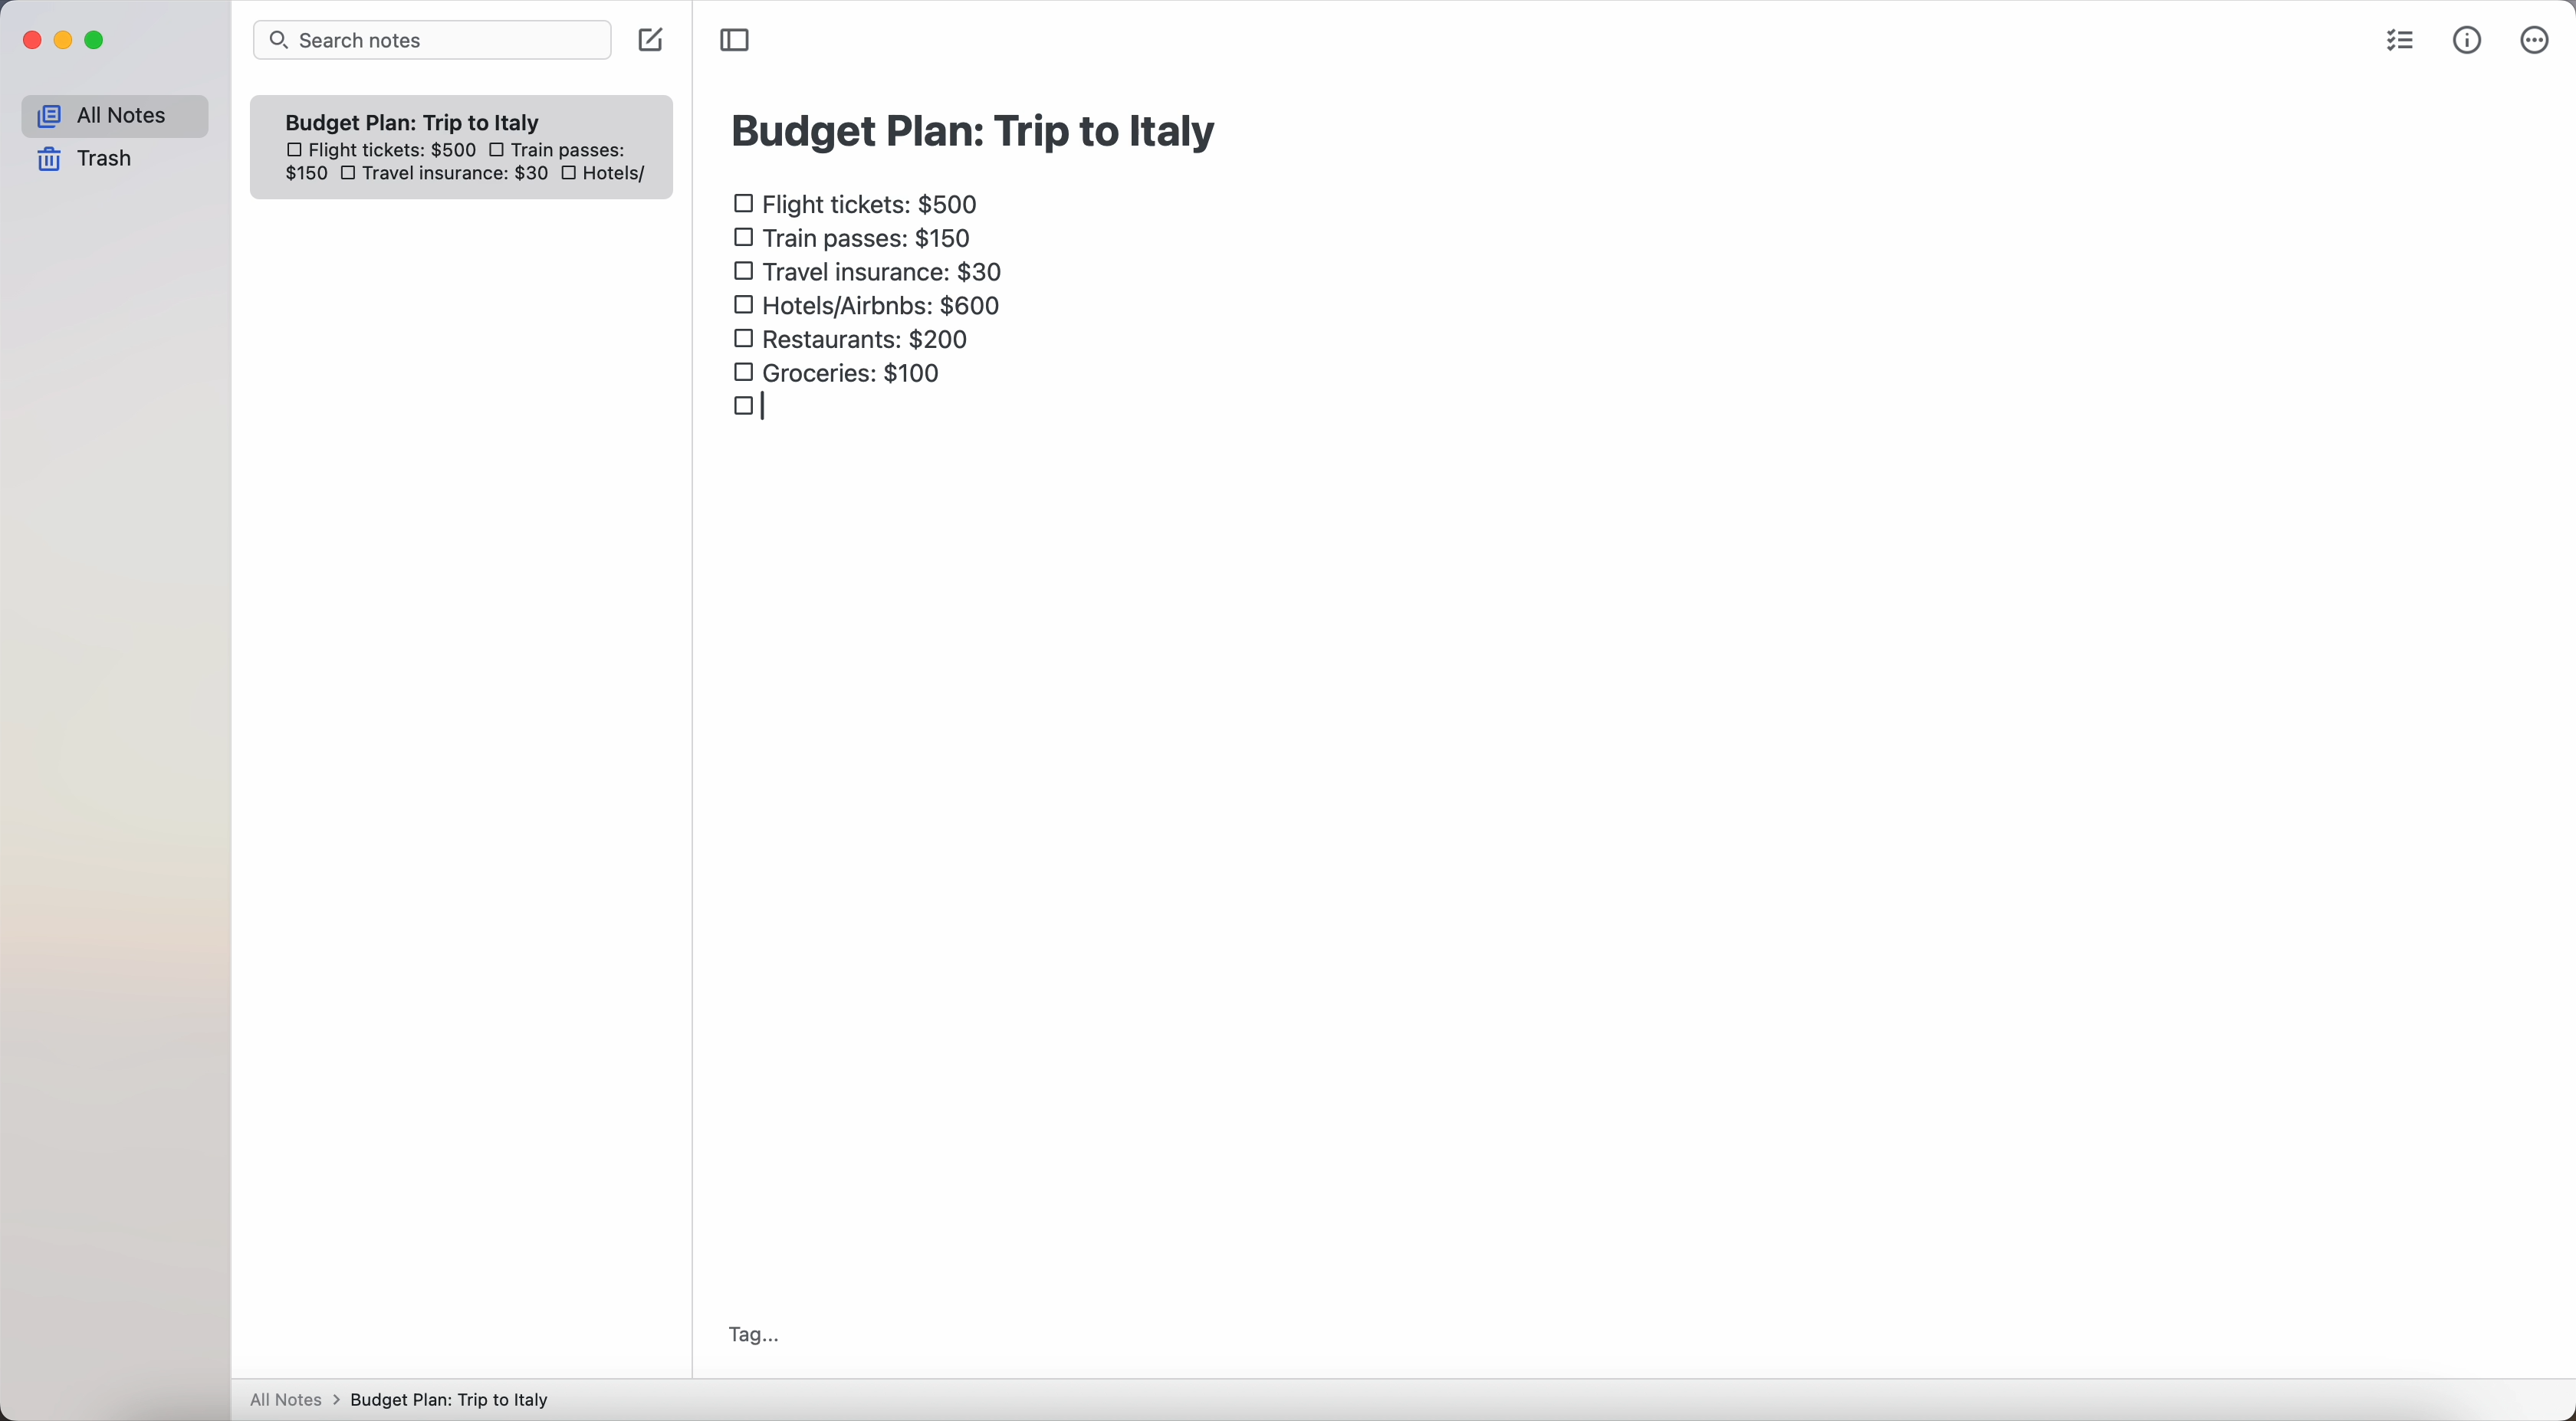 The image size is (2576, 1421). Describe the element at coordinates (570, 147) in the screenshot. I see `train passes` at that location.